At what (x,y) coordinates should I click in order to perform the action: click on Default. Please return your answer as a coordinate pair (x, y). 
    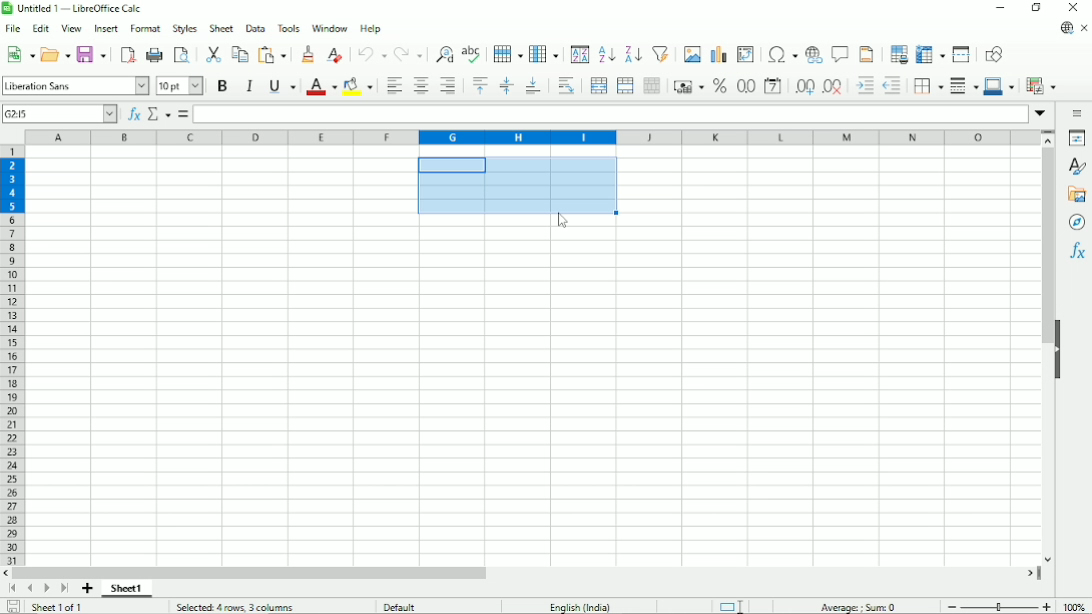
    Looking at the image, I should click on (406, 605).